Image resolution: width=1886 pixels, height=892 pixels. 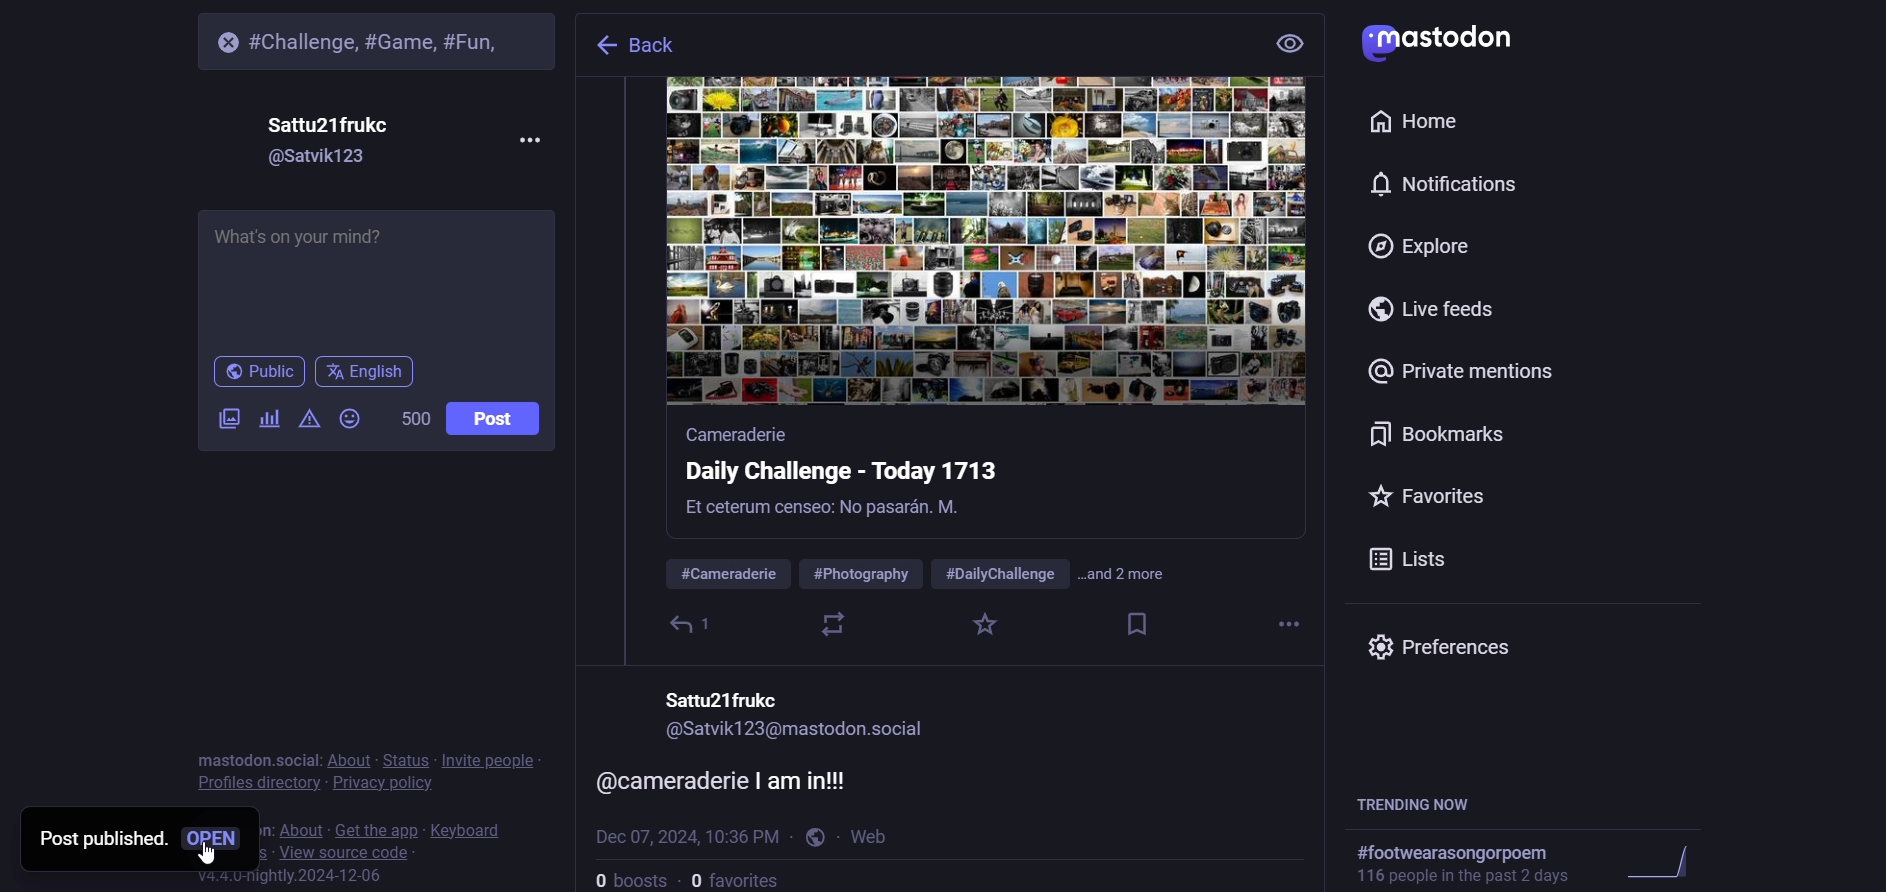 I want to click on now, so click(x=876, y=834).